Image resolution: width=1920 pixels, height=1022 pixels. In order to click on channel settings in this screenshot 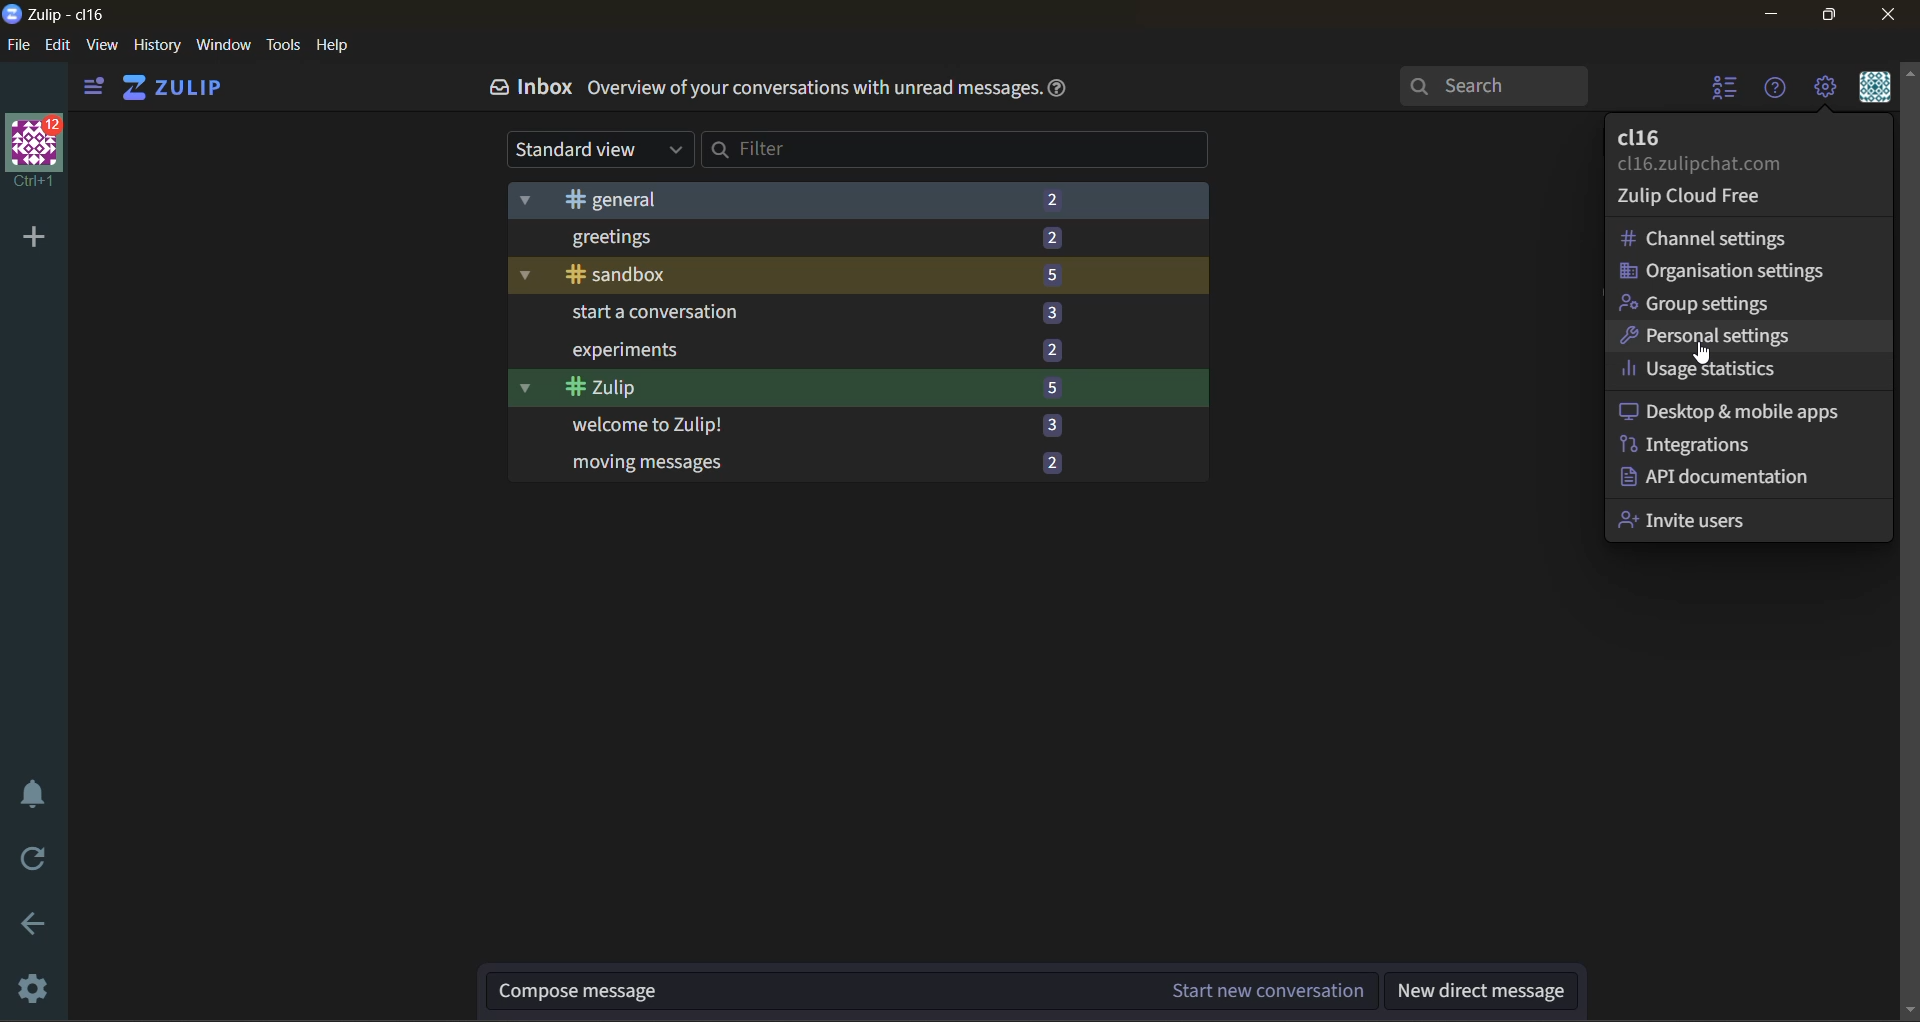, I will do `click(1719, 239)`.